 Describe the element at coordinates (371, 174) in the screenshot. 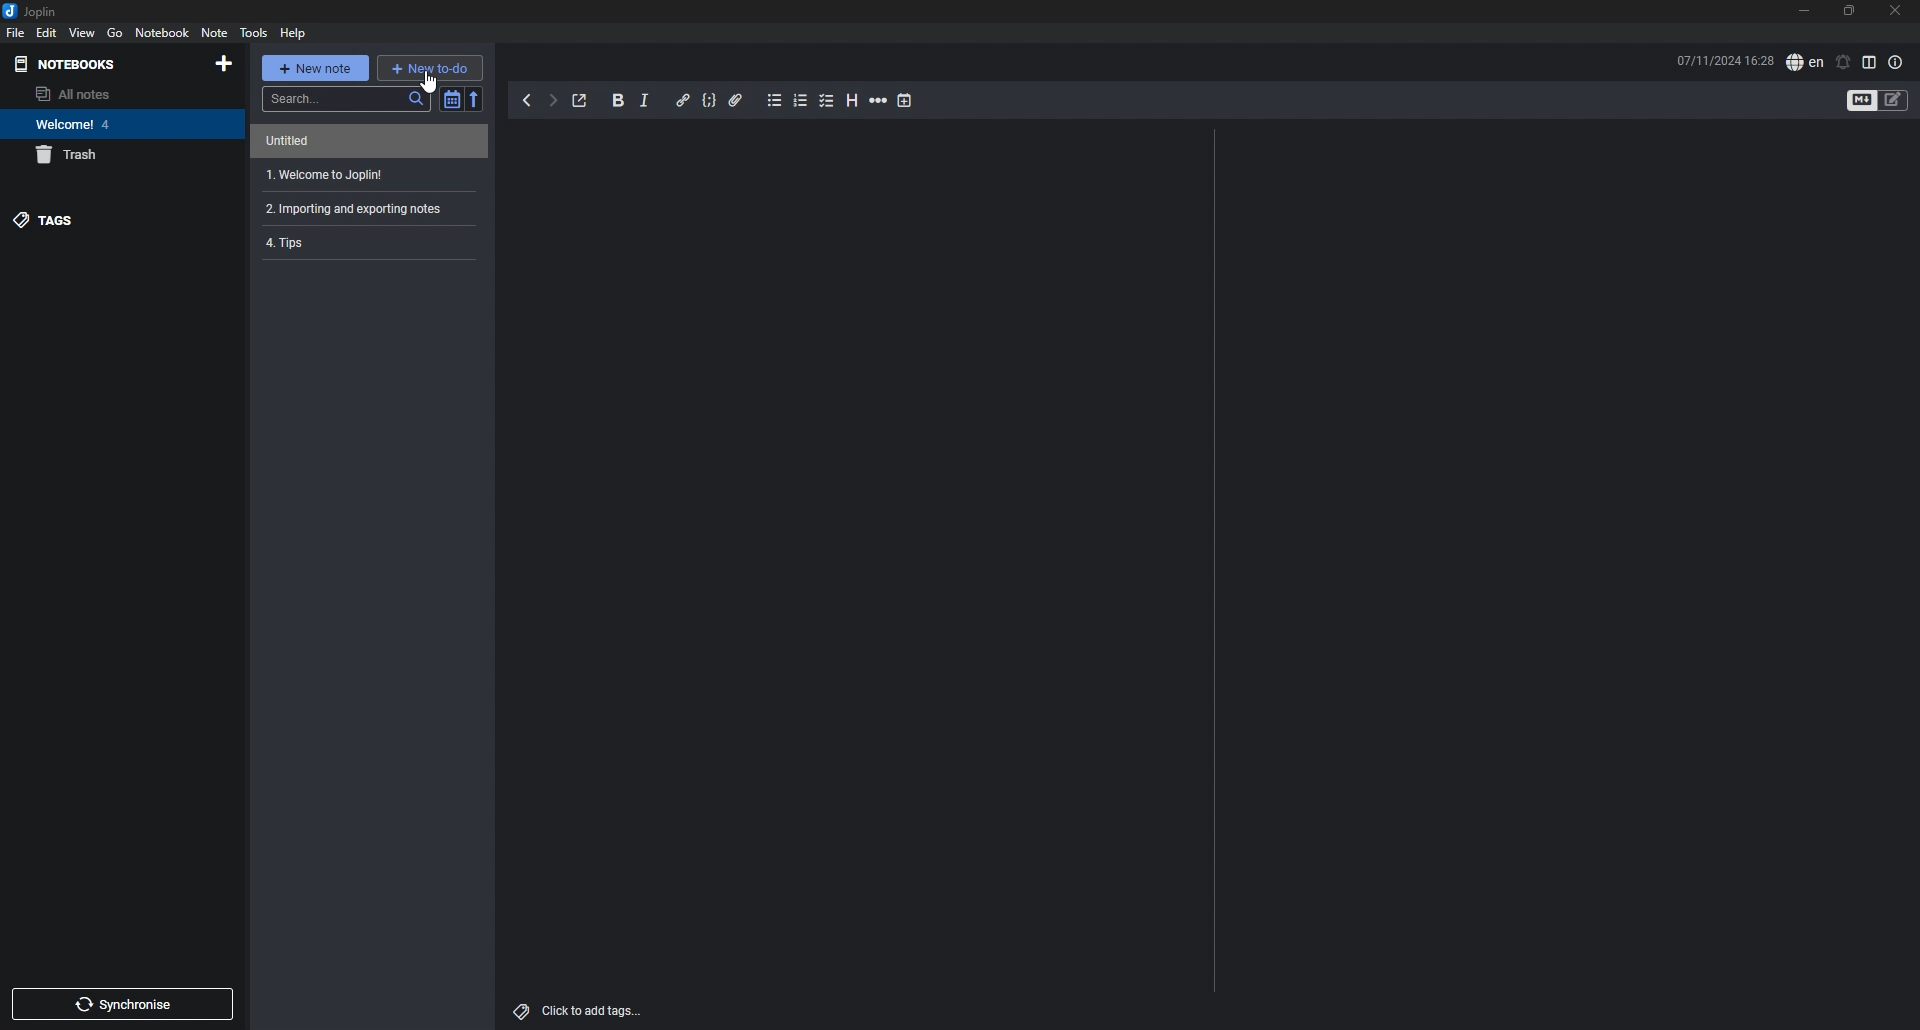

I see `note` at that location.